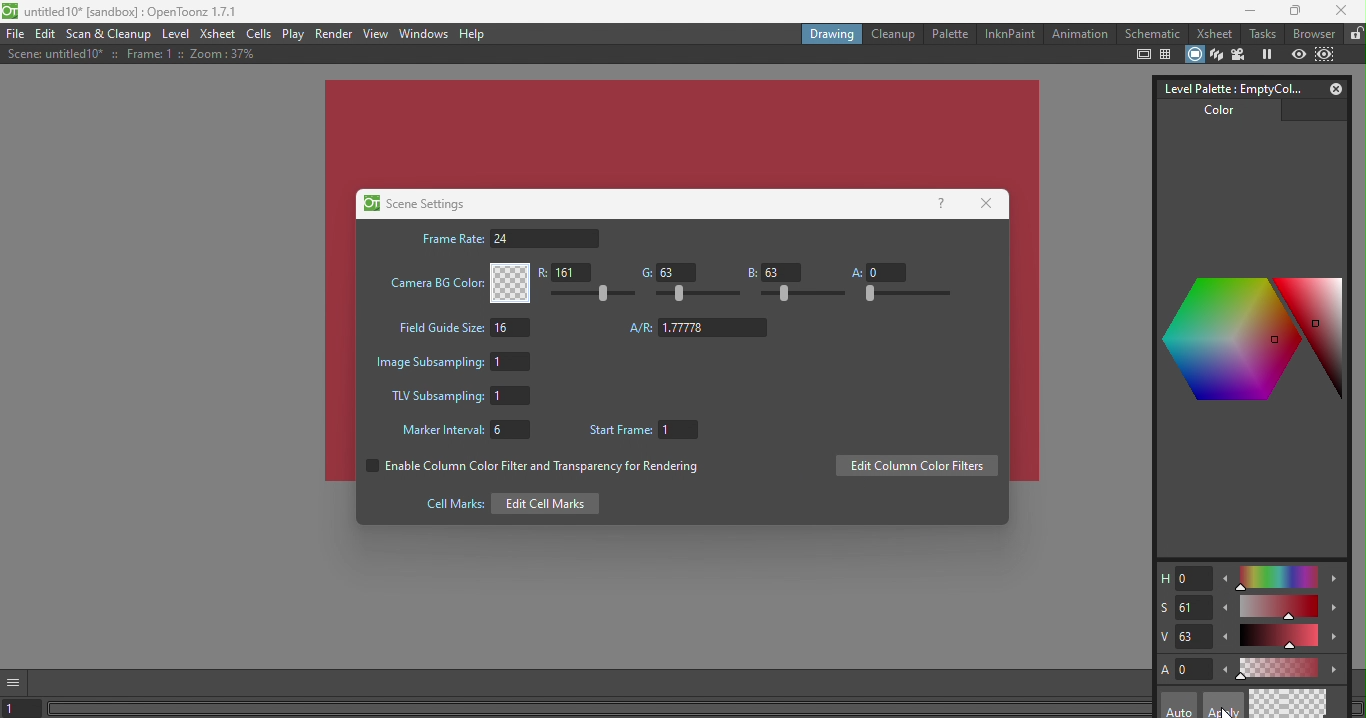 Image resolution: width=1366 pixels, height=718 pixels. I want to click on Increase, so click(1337, 670).